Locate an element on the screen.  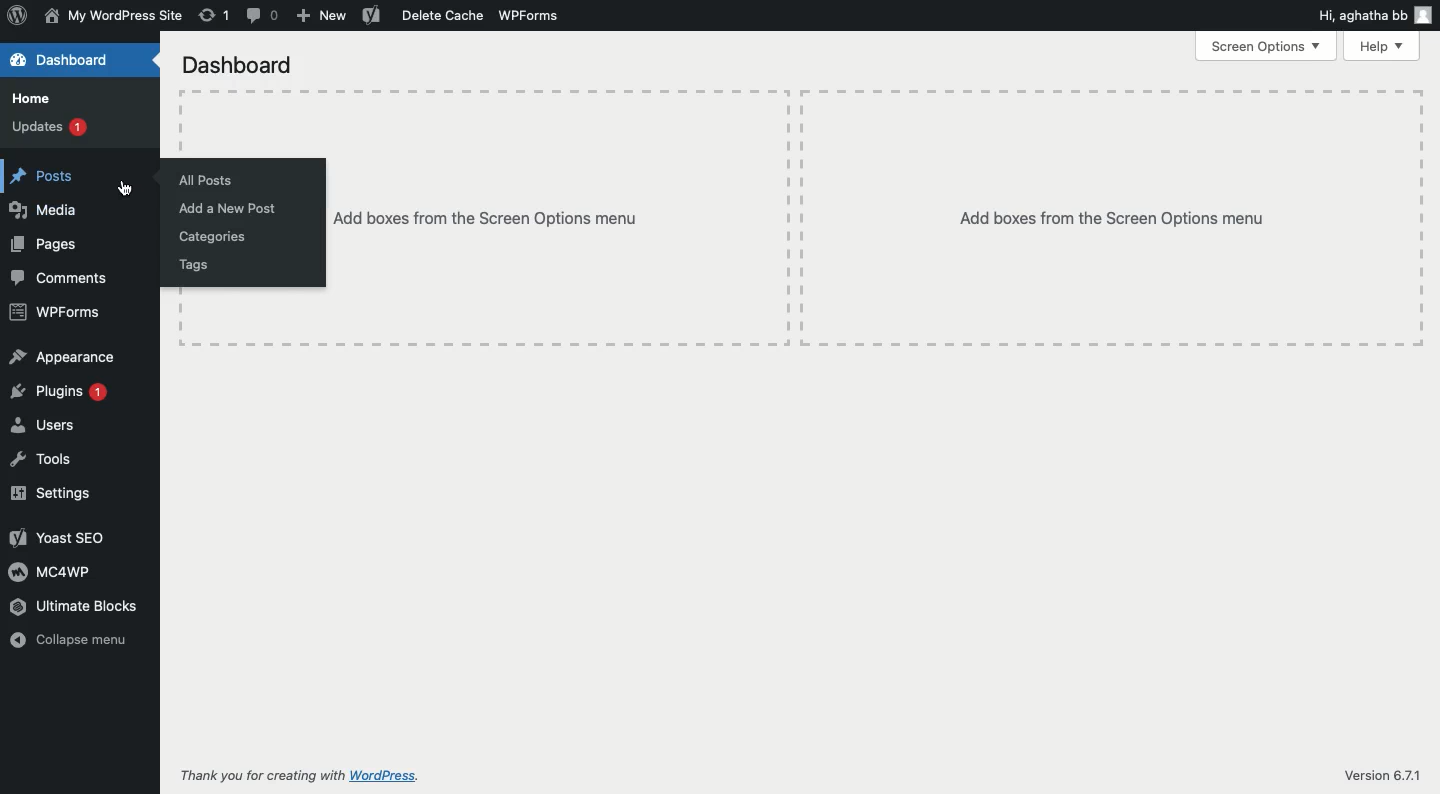
Ultimate Blocks is located at coordinates (87, 605).